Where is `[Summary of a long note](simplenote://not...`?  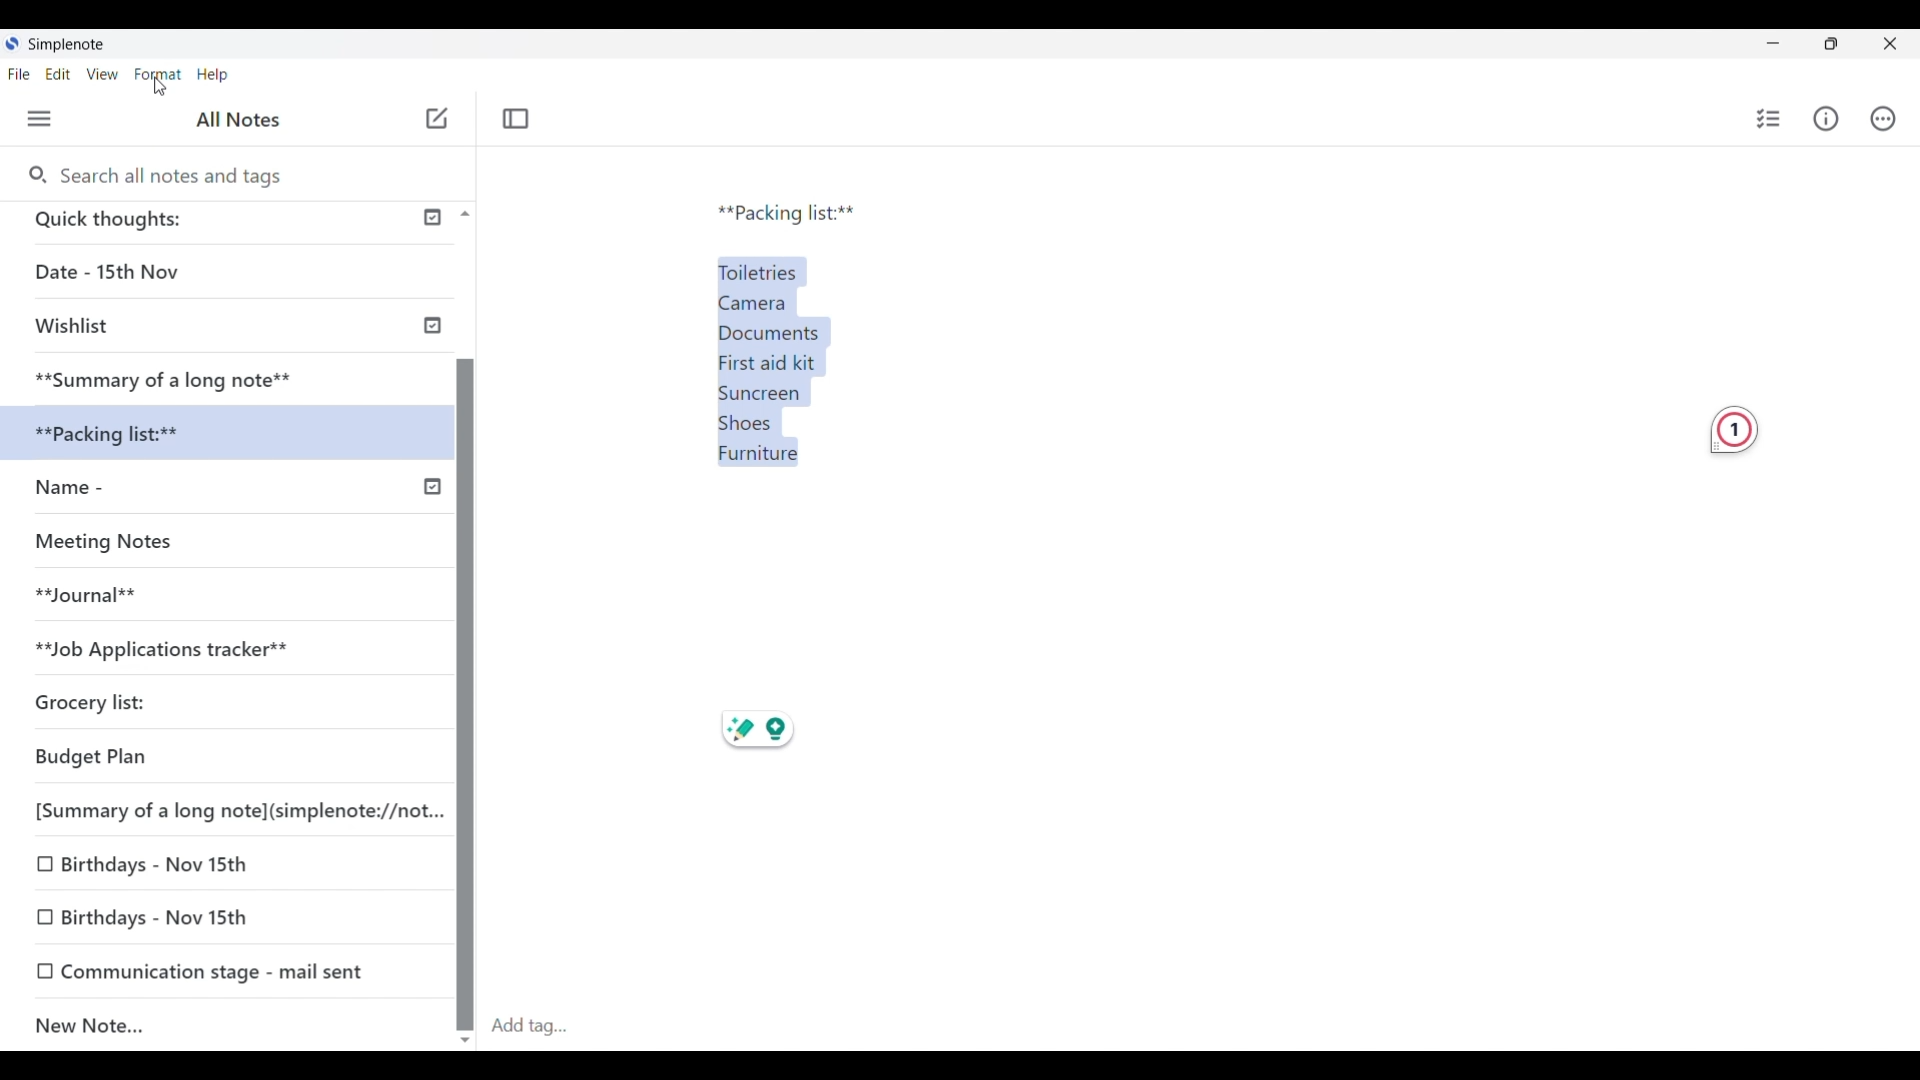
[Summary of a long note](simplenote://not... is located at coordinates (230, 810).